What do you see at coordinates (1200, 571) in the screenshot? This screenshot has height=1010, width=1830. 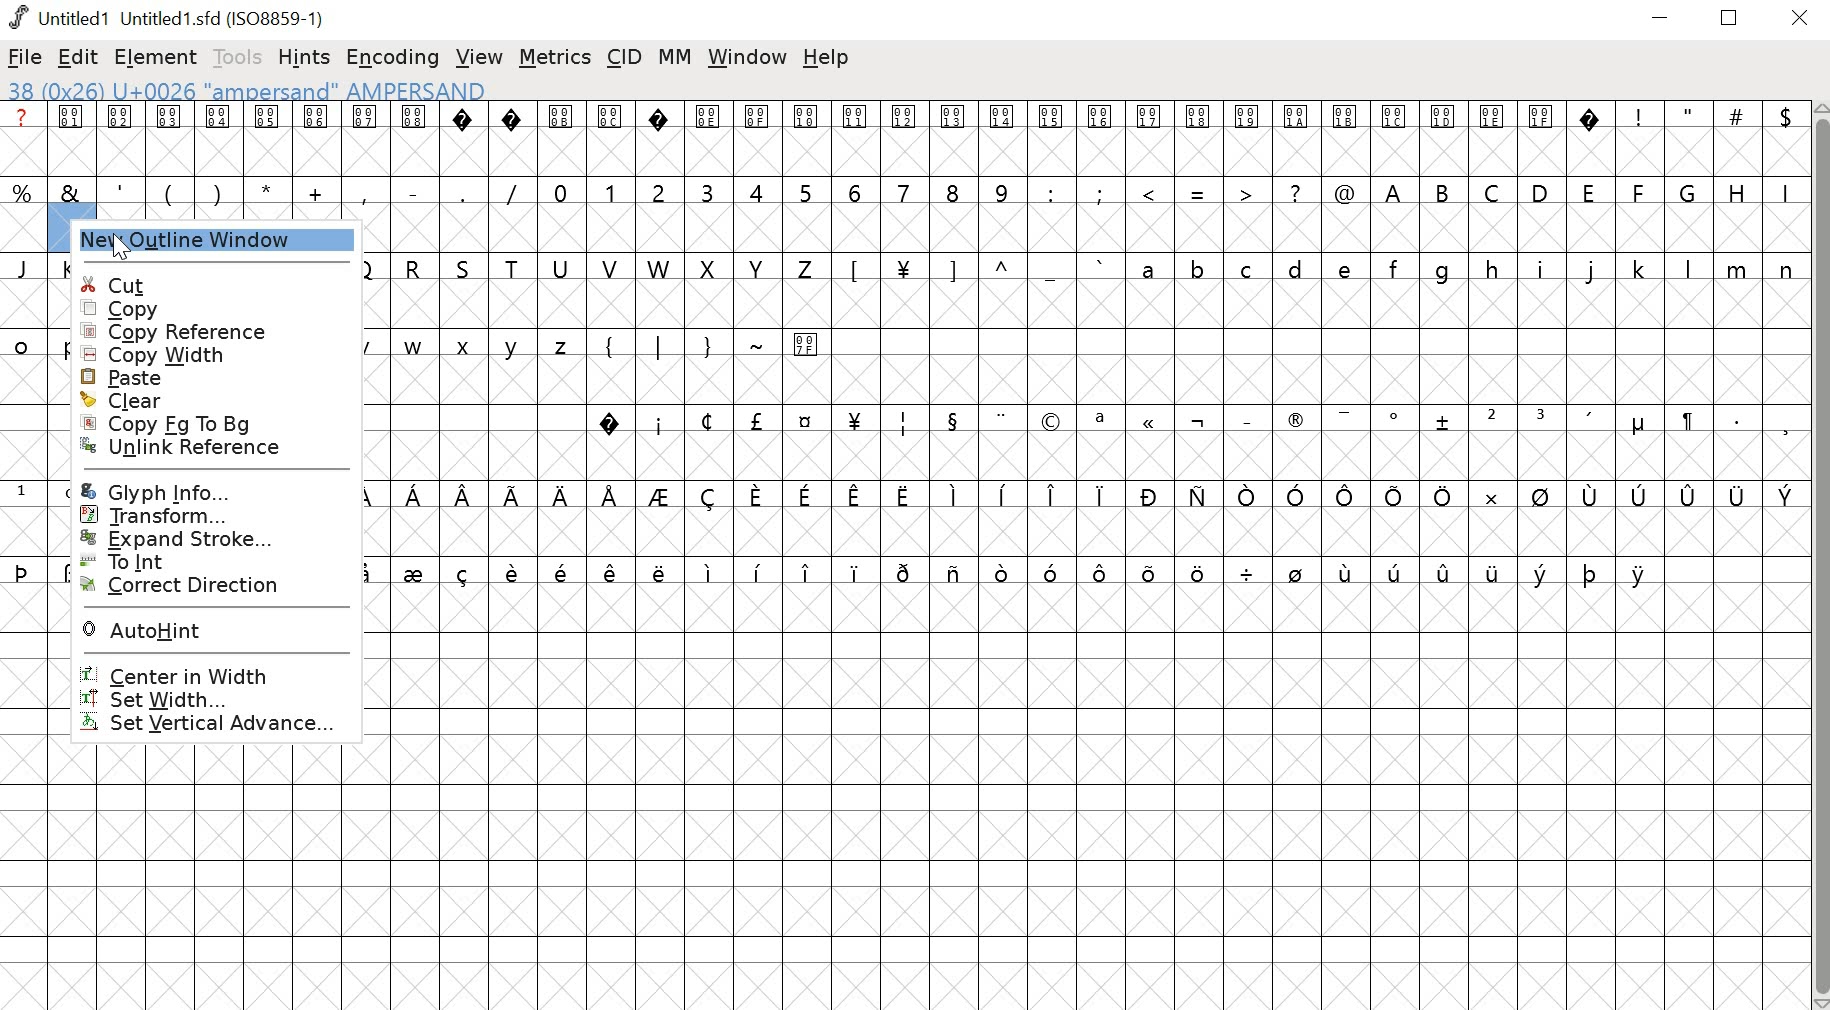 I see `symbol` at bounding box center [1200, 571].